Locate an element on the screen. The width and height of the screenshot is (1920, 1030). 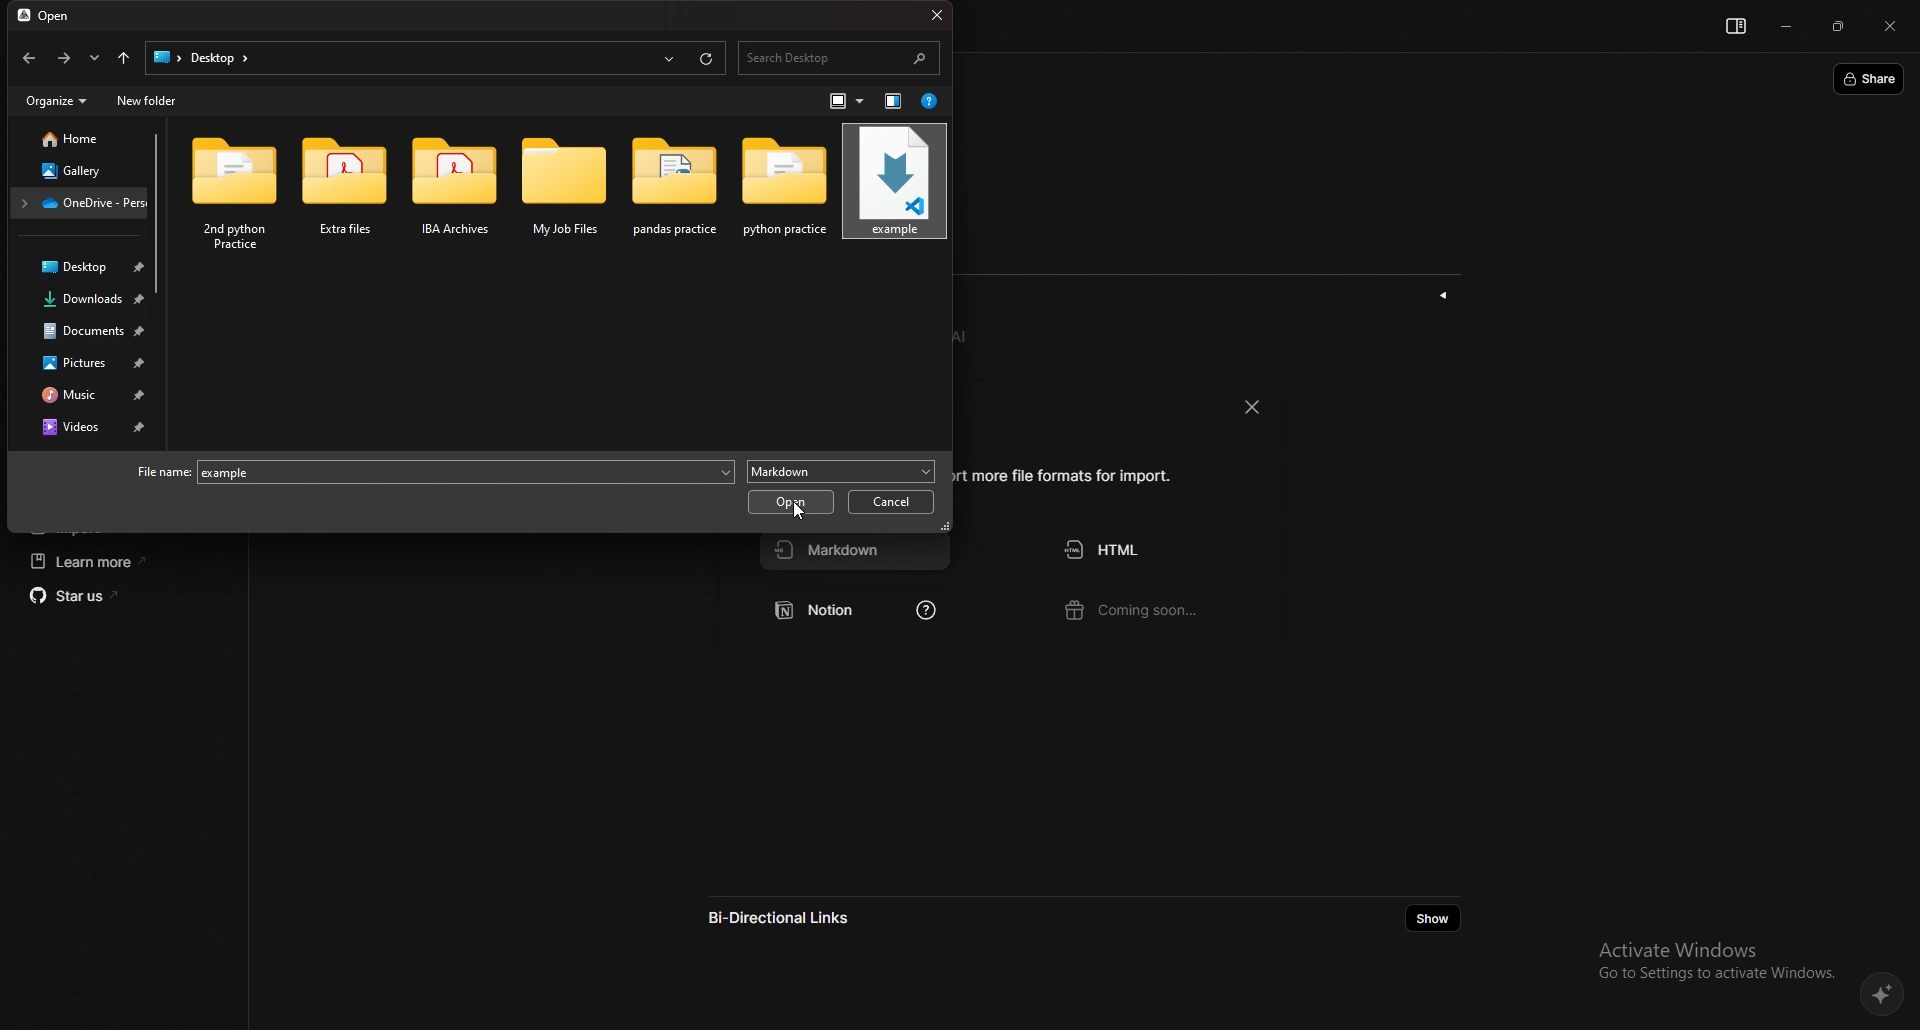
cursor is located at coordinates (798, 512).